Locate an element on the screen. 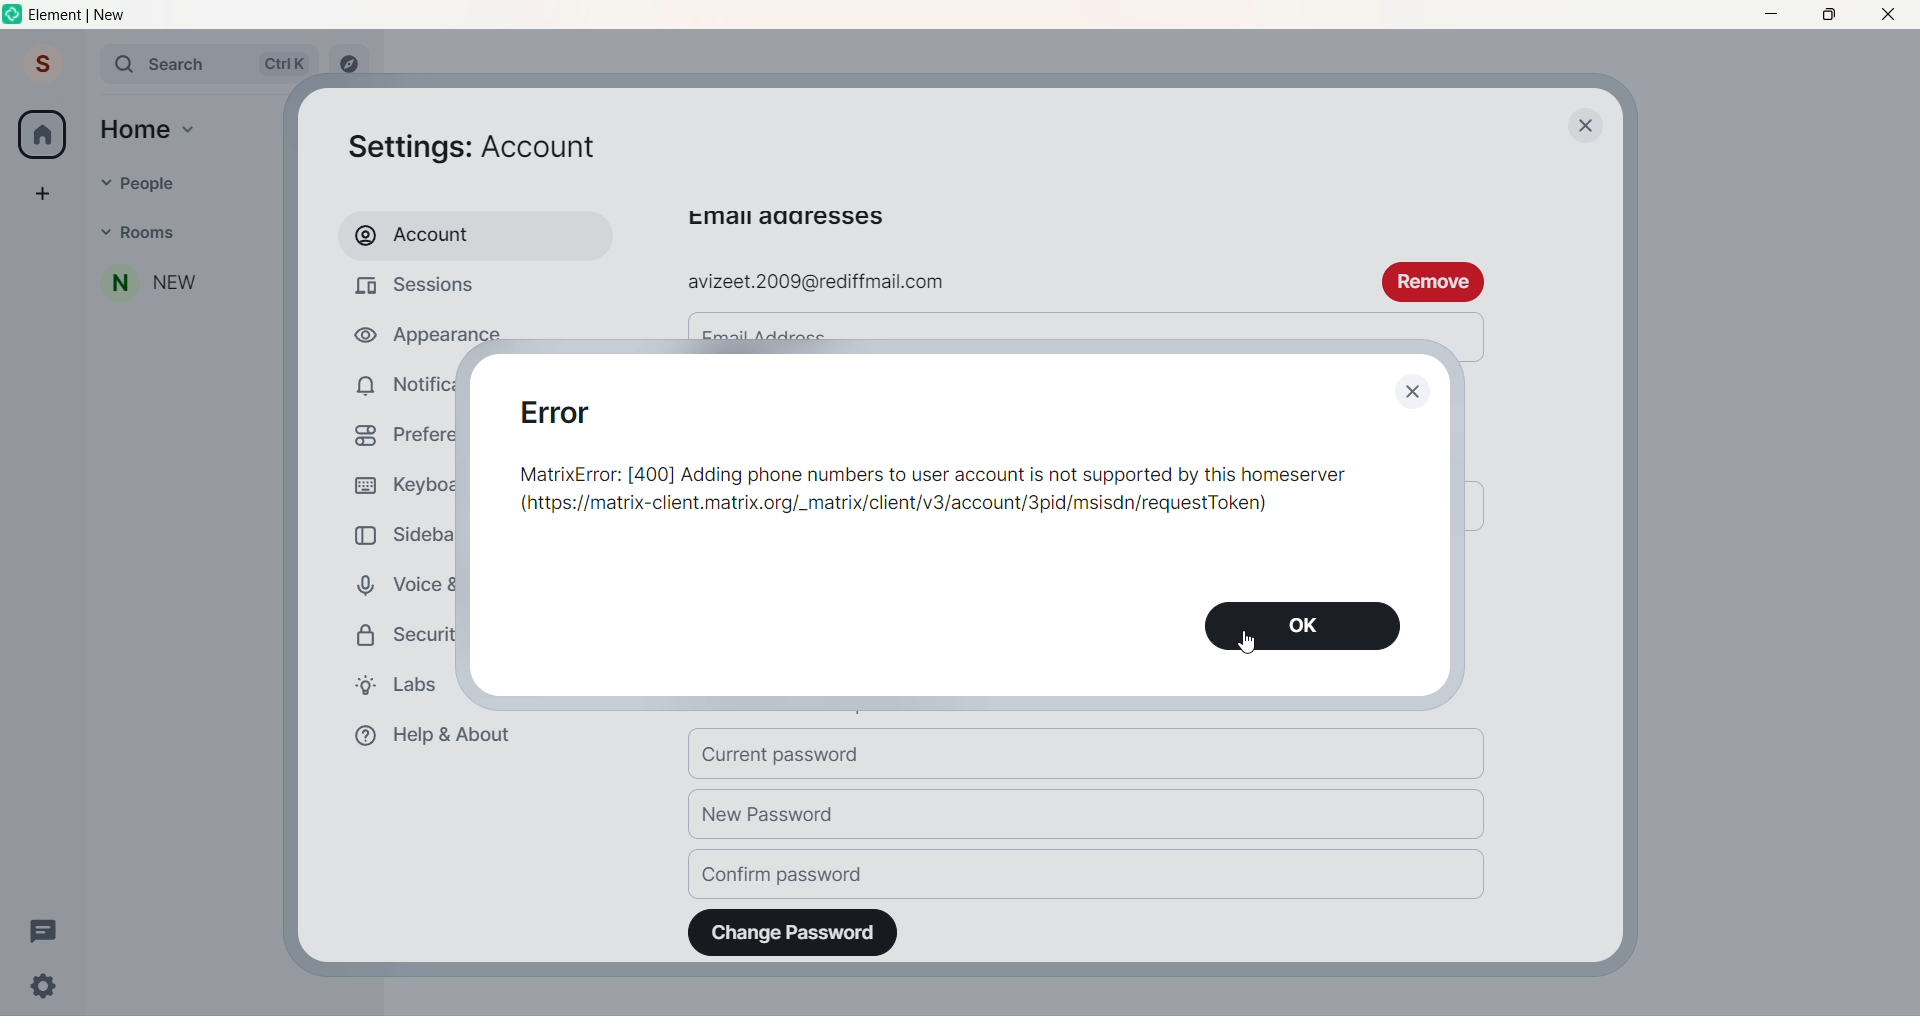  Home is located at coordinates (42, 135).